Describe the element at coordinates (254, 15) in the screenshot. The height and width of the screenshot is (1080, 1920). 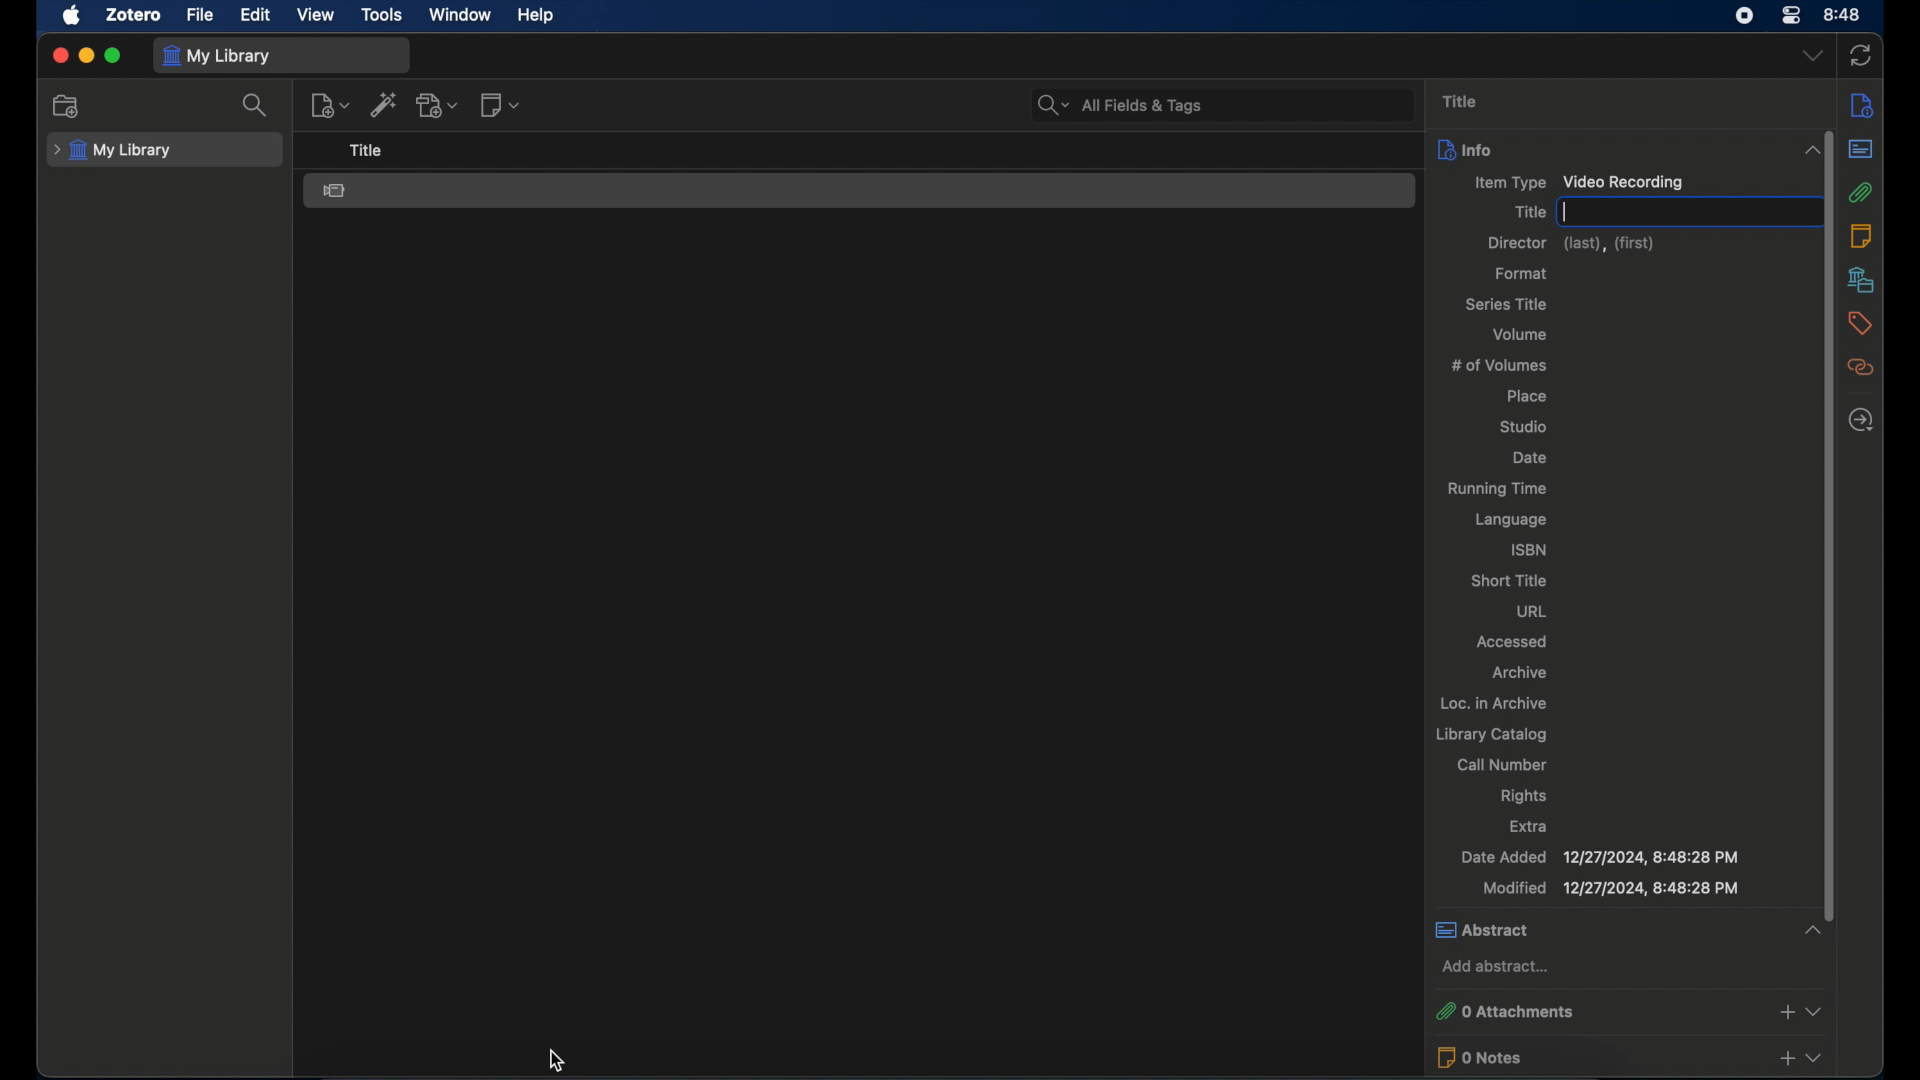
I see `edit` at that location.